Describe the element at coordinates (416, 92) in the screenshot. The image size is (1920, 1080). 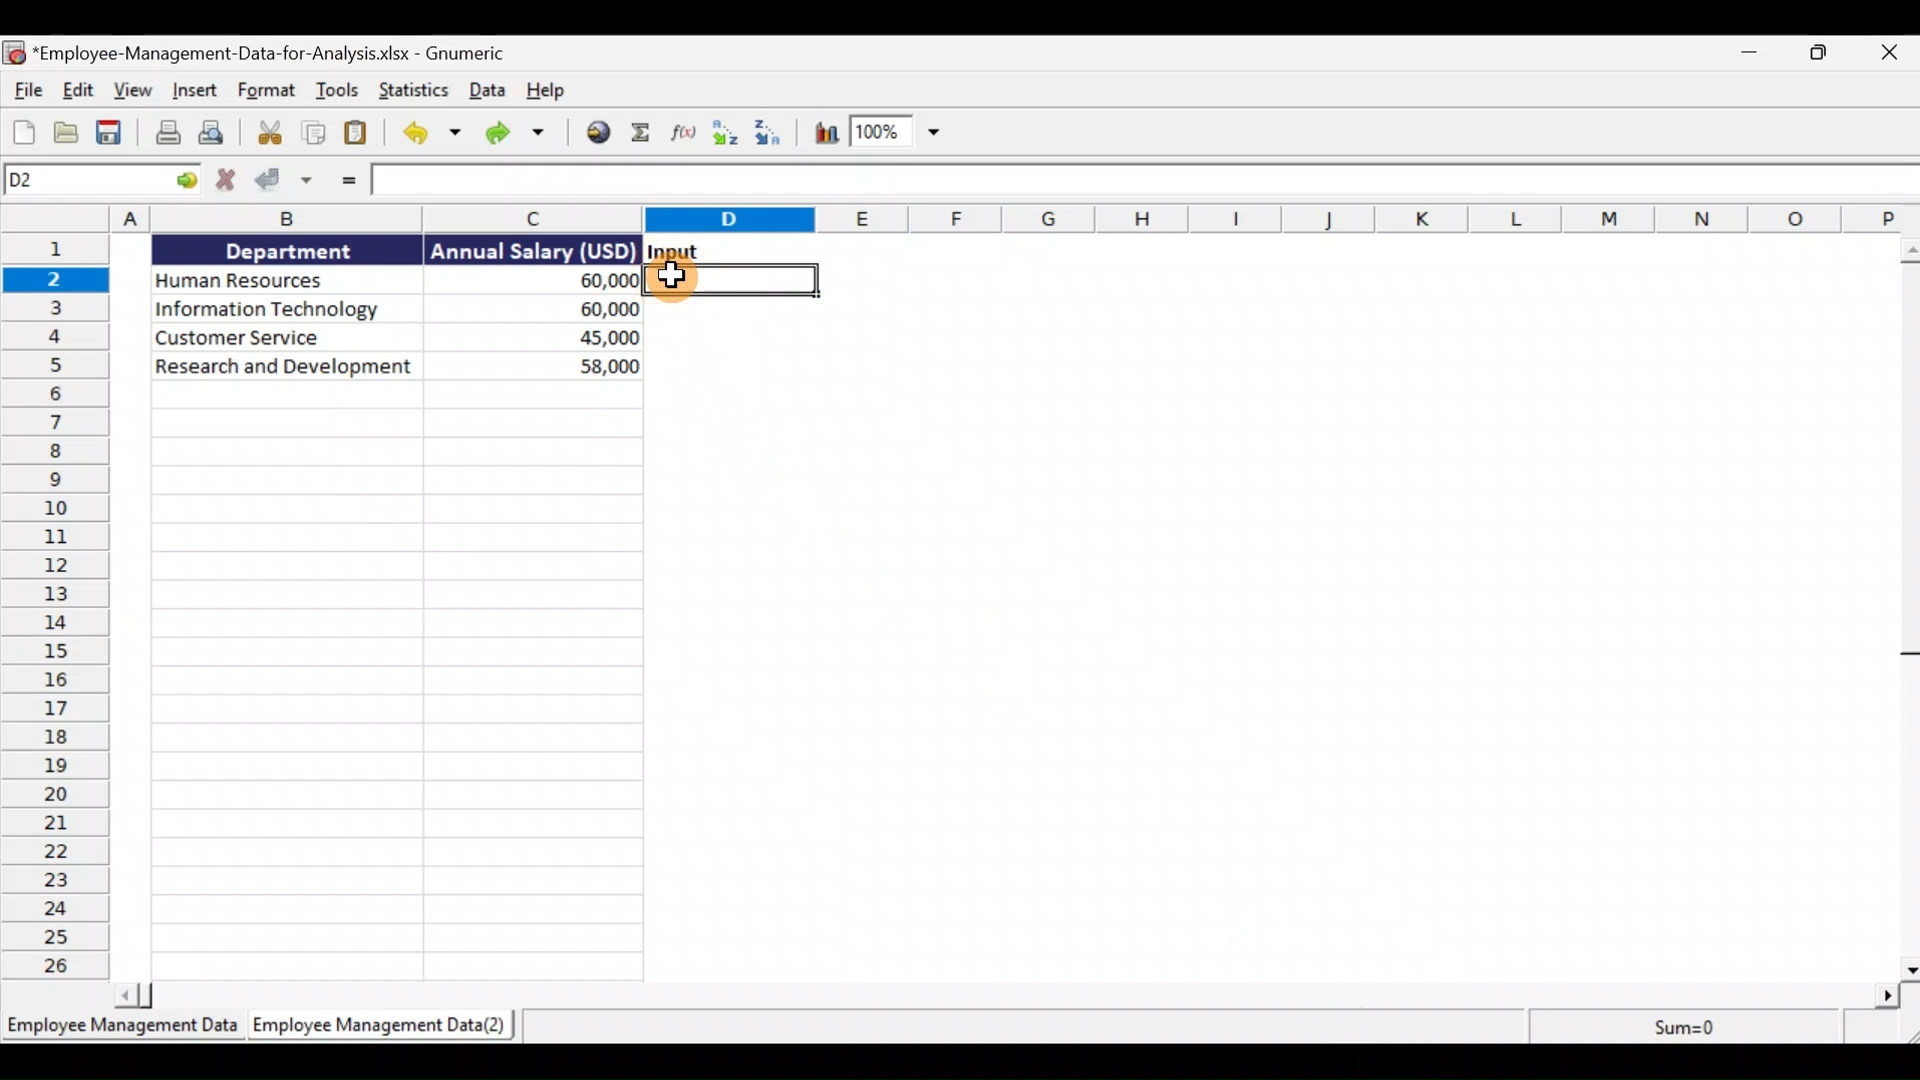
I see `Statistics` at that location.